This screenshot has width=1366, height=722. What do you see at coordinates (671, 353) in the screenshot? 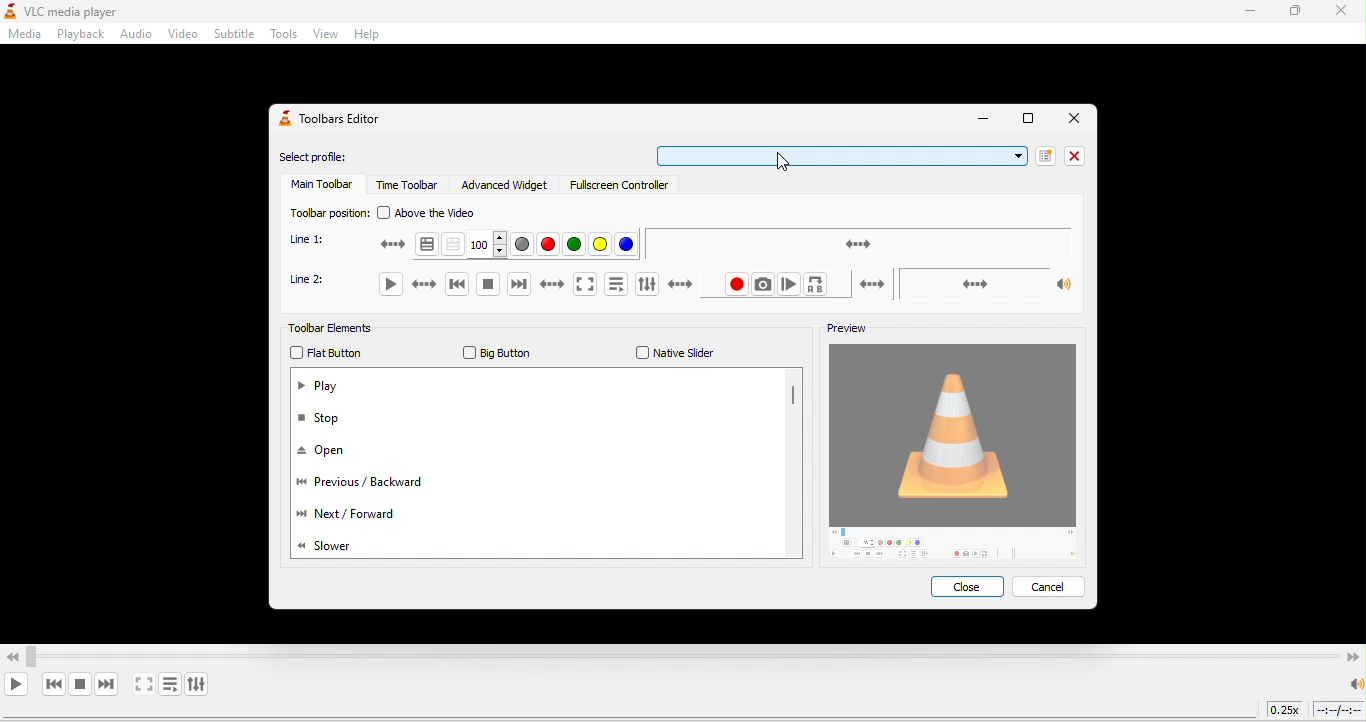
I see `native slider` at bounding box center [671, 353].